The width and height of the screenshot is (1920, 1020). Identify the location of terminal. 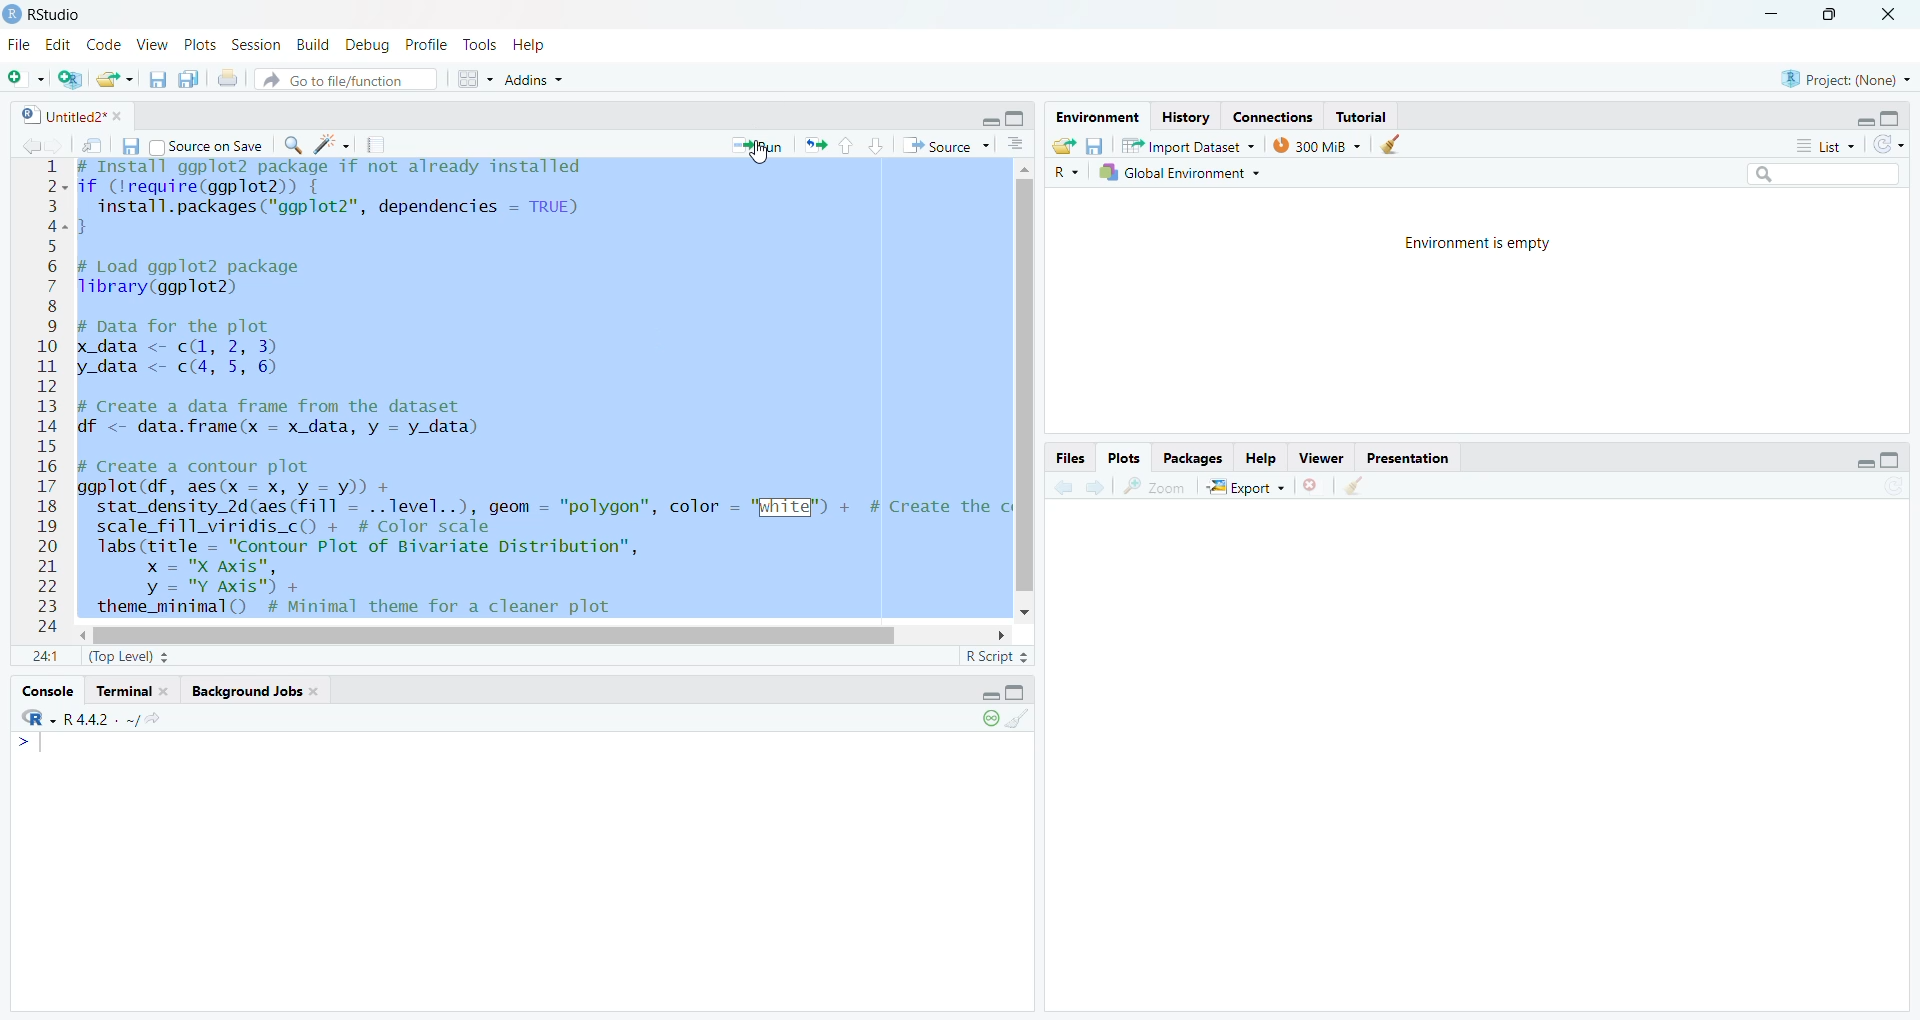
(131, 693).